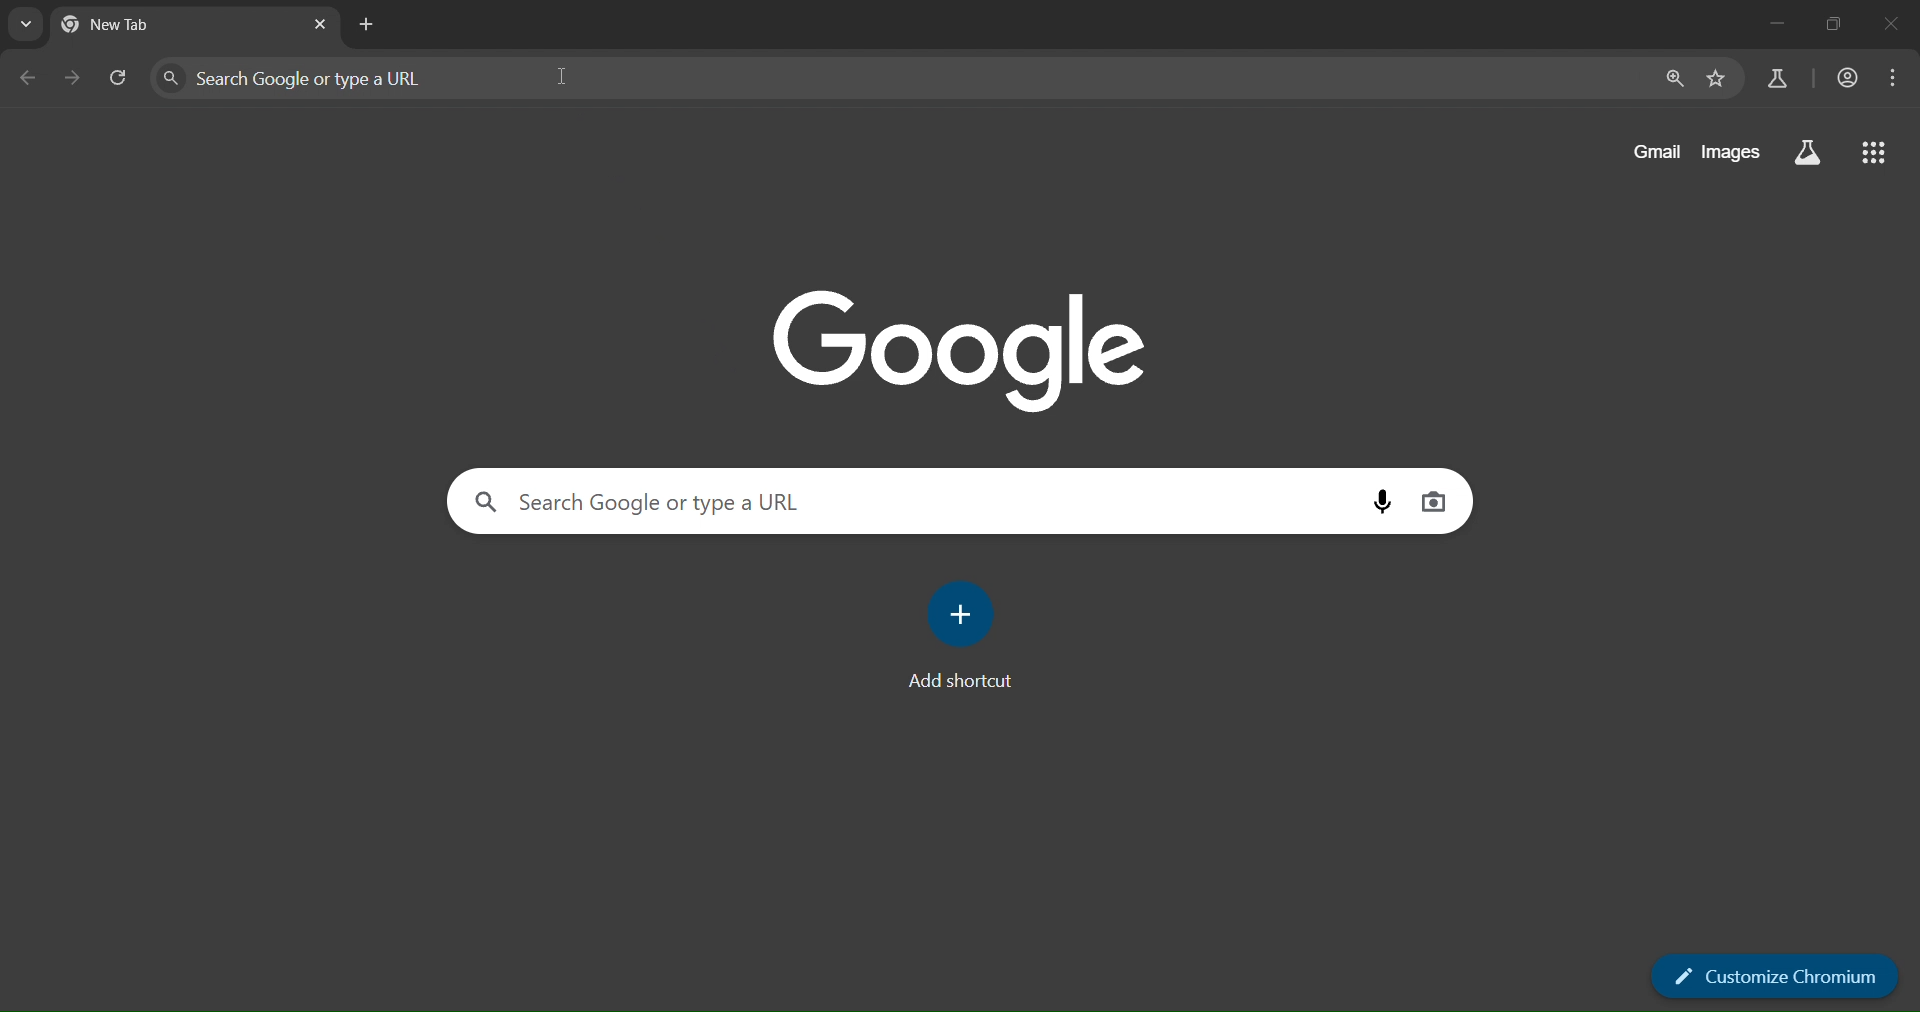 The width and height of the screenshot is (1920, 1012). Describe the element at coordinates (1850, 78) in the screenshot. I see `accounts` at that location.